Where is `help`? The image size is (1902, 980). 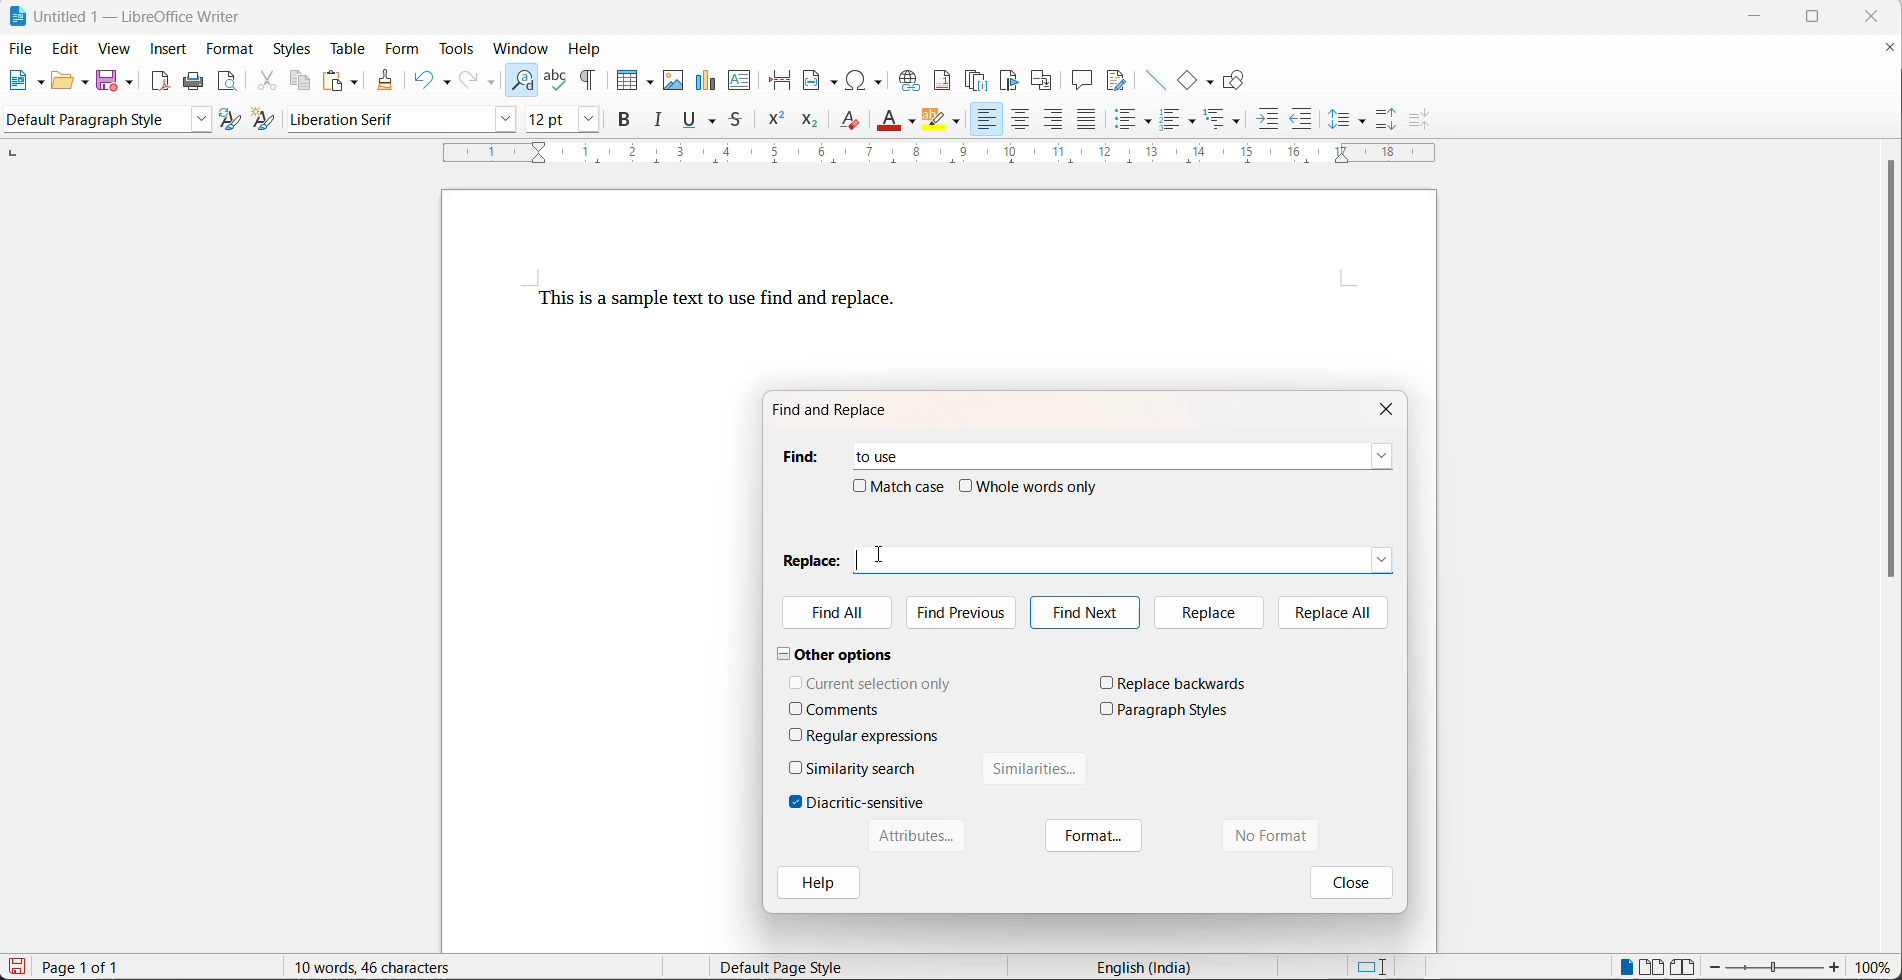 help is located at coordinates (591, 47).